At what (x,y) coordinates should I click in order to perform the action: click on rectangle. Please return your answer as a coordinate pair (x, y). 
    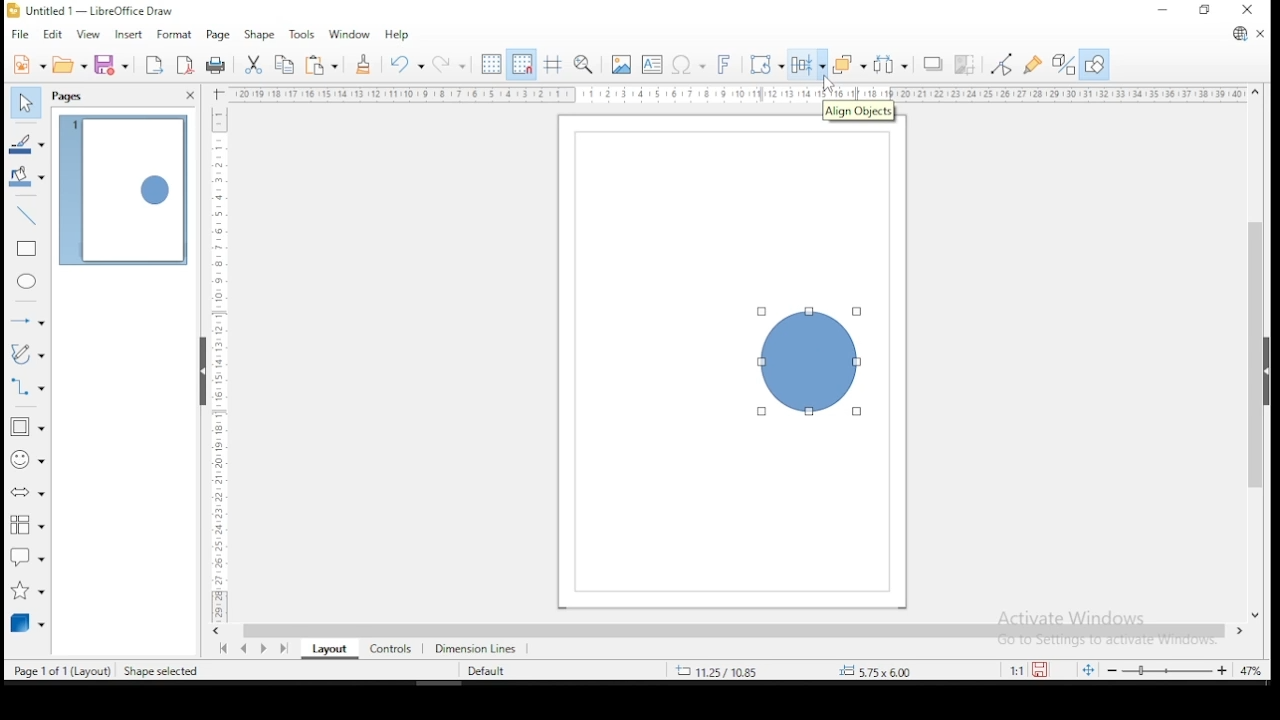
    Looking at the image, I should click on (28, 249).